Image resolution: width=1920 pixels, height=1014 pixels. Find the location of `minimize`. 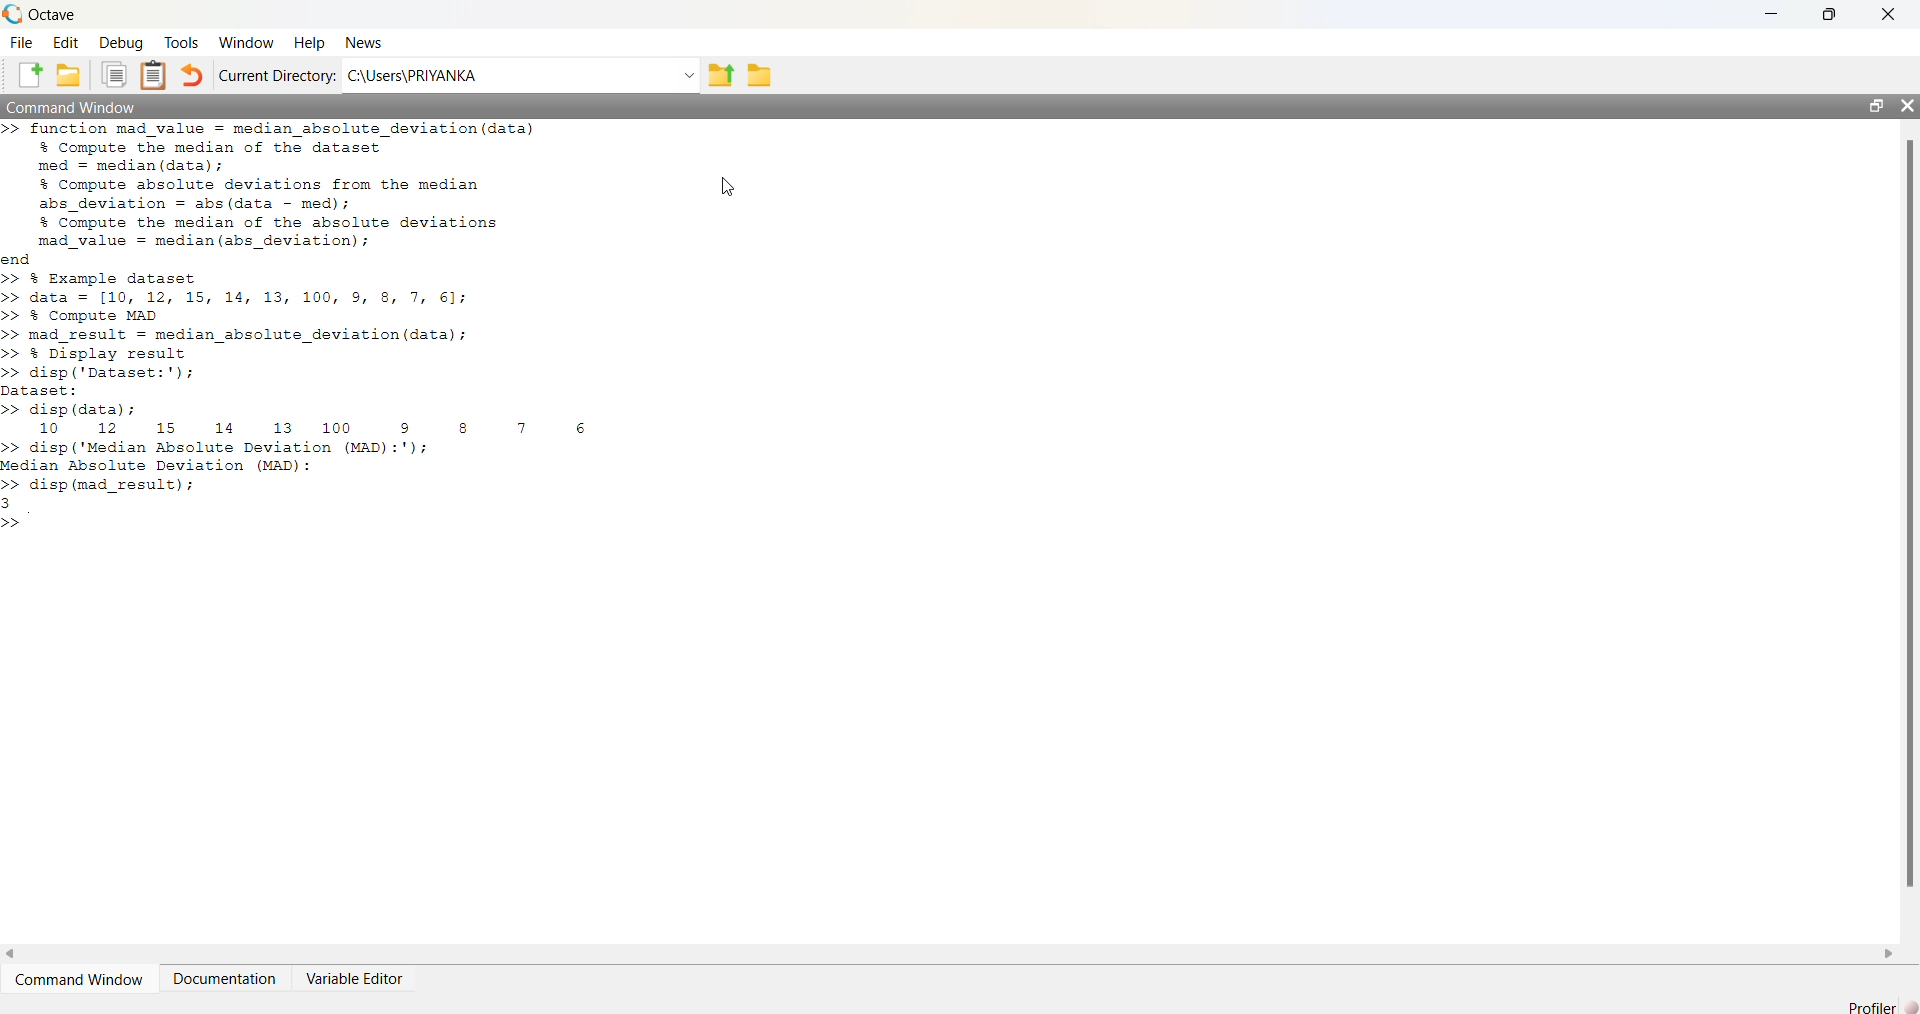

minimize is located at coordinates (1772, 15).